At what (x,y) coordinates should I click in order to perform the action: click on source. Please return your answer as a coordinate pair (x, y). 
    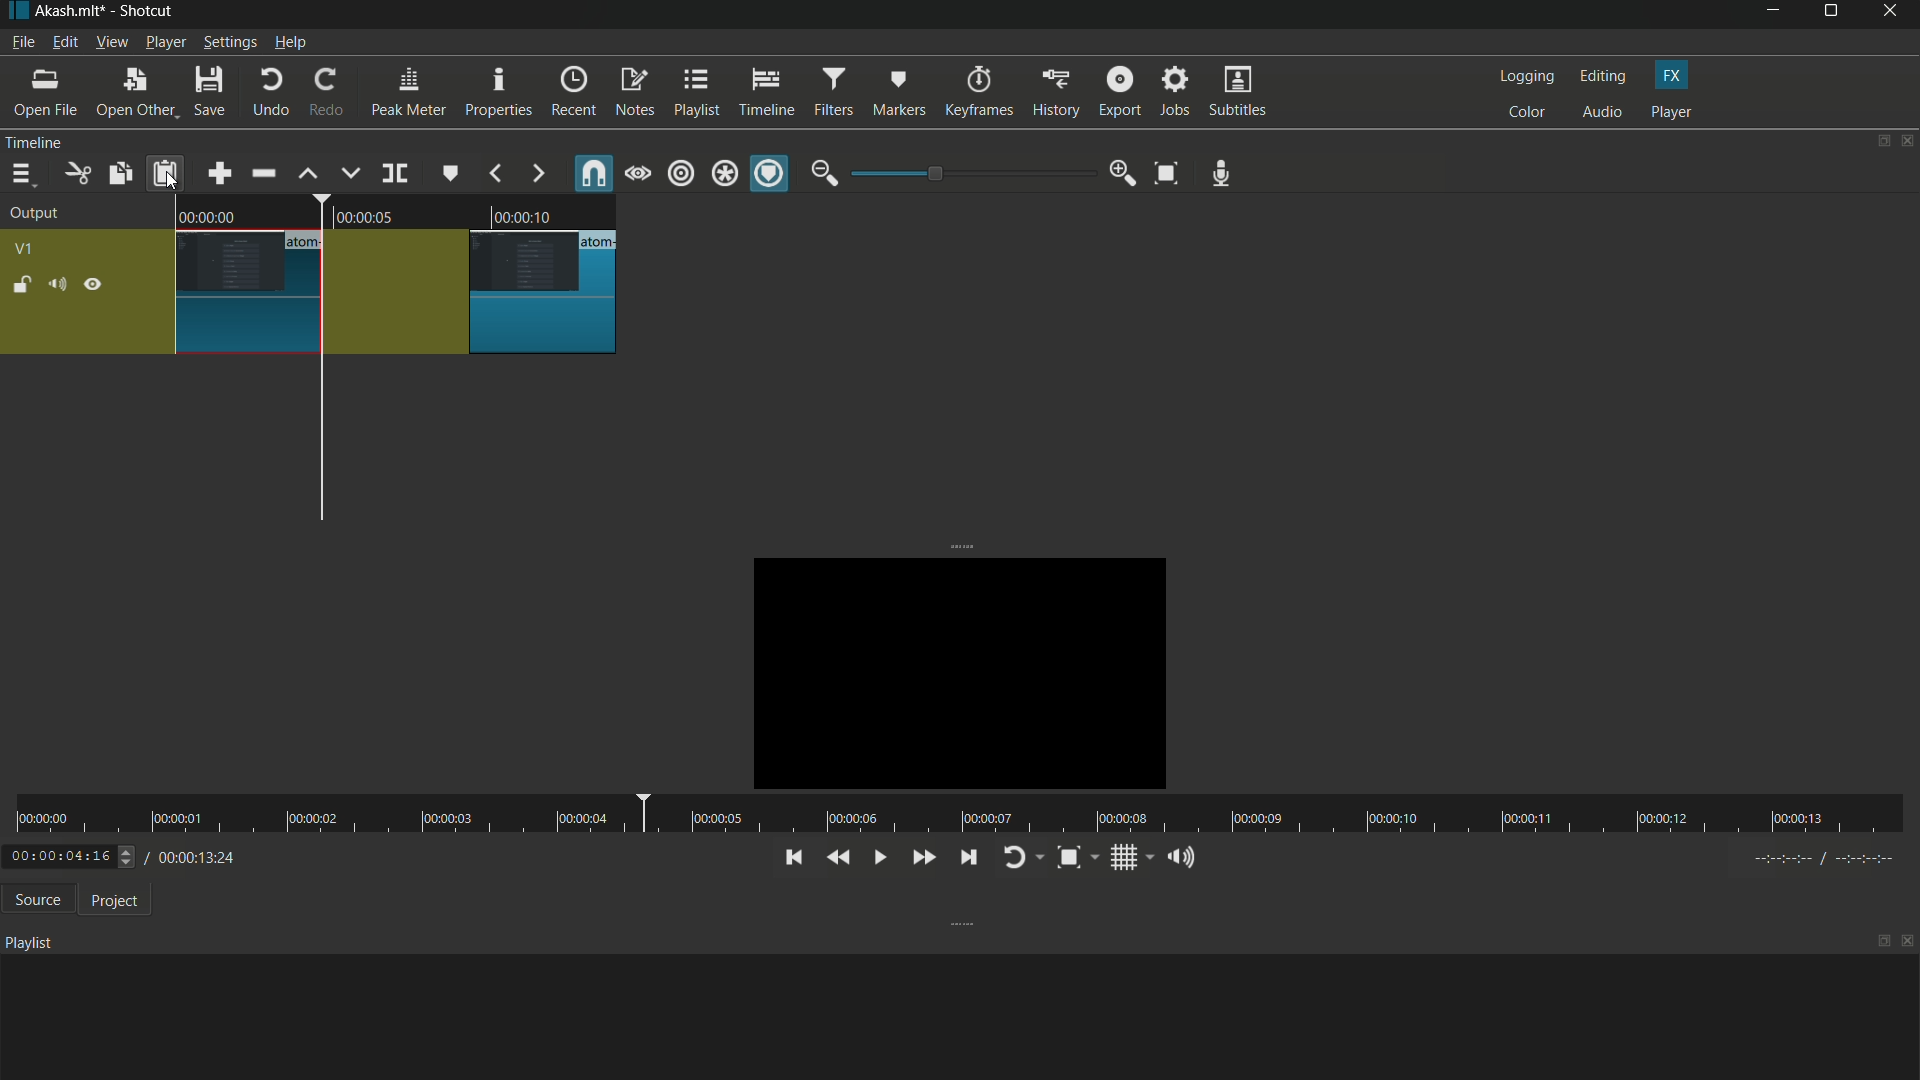
    Looking at the image, I should click on (33, 900).